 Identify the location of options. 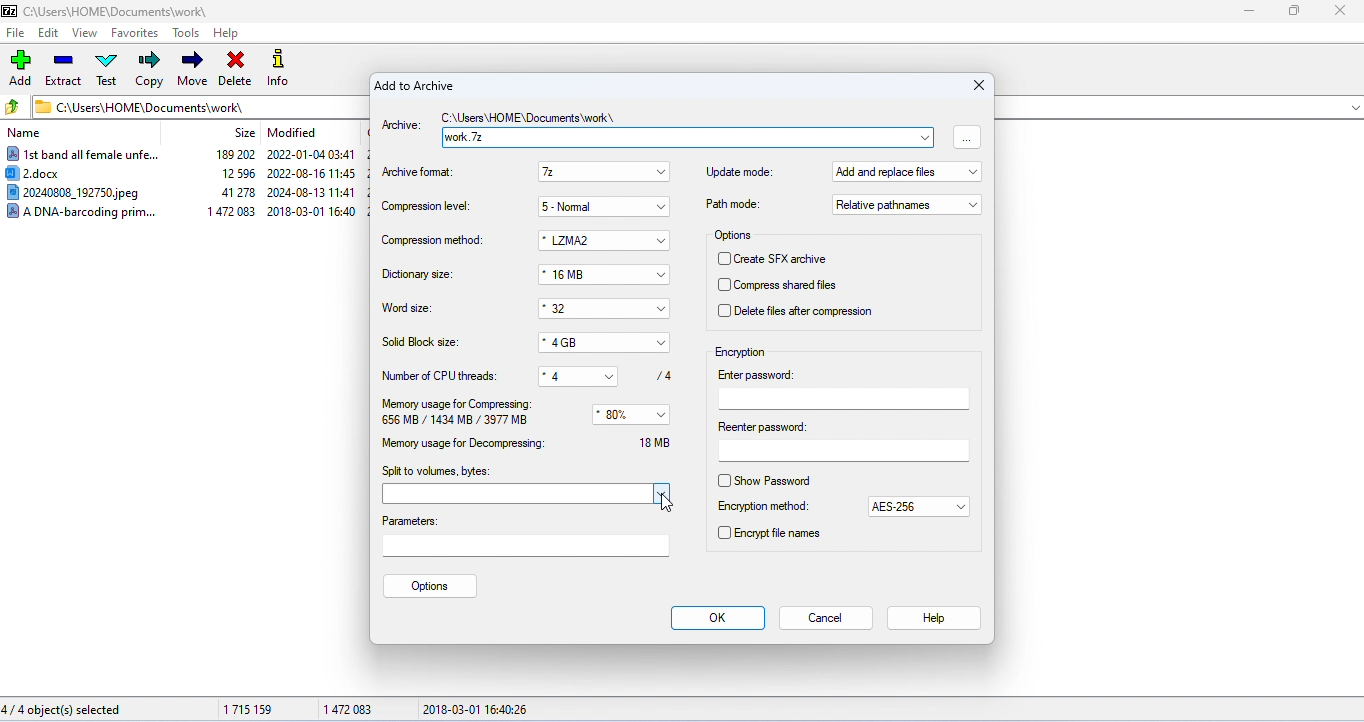
(431, 586).